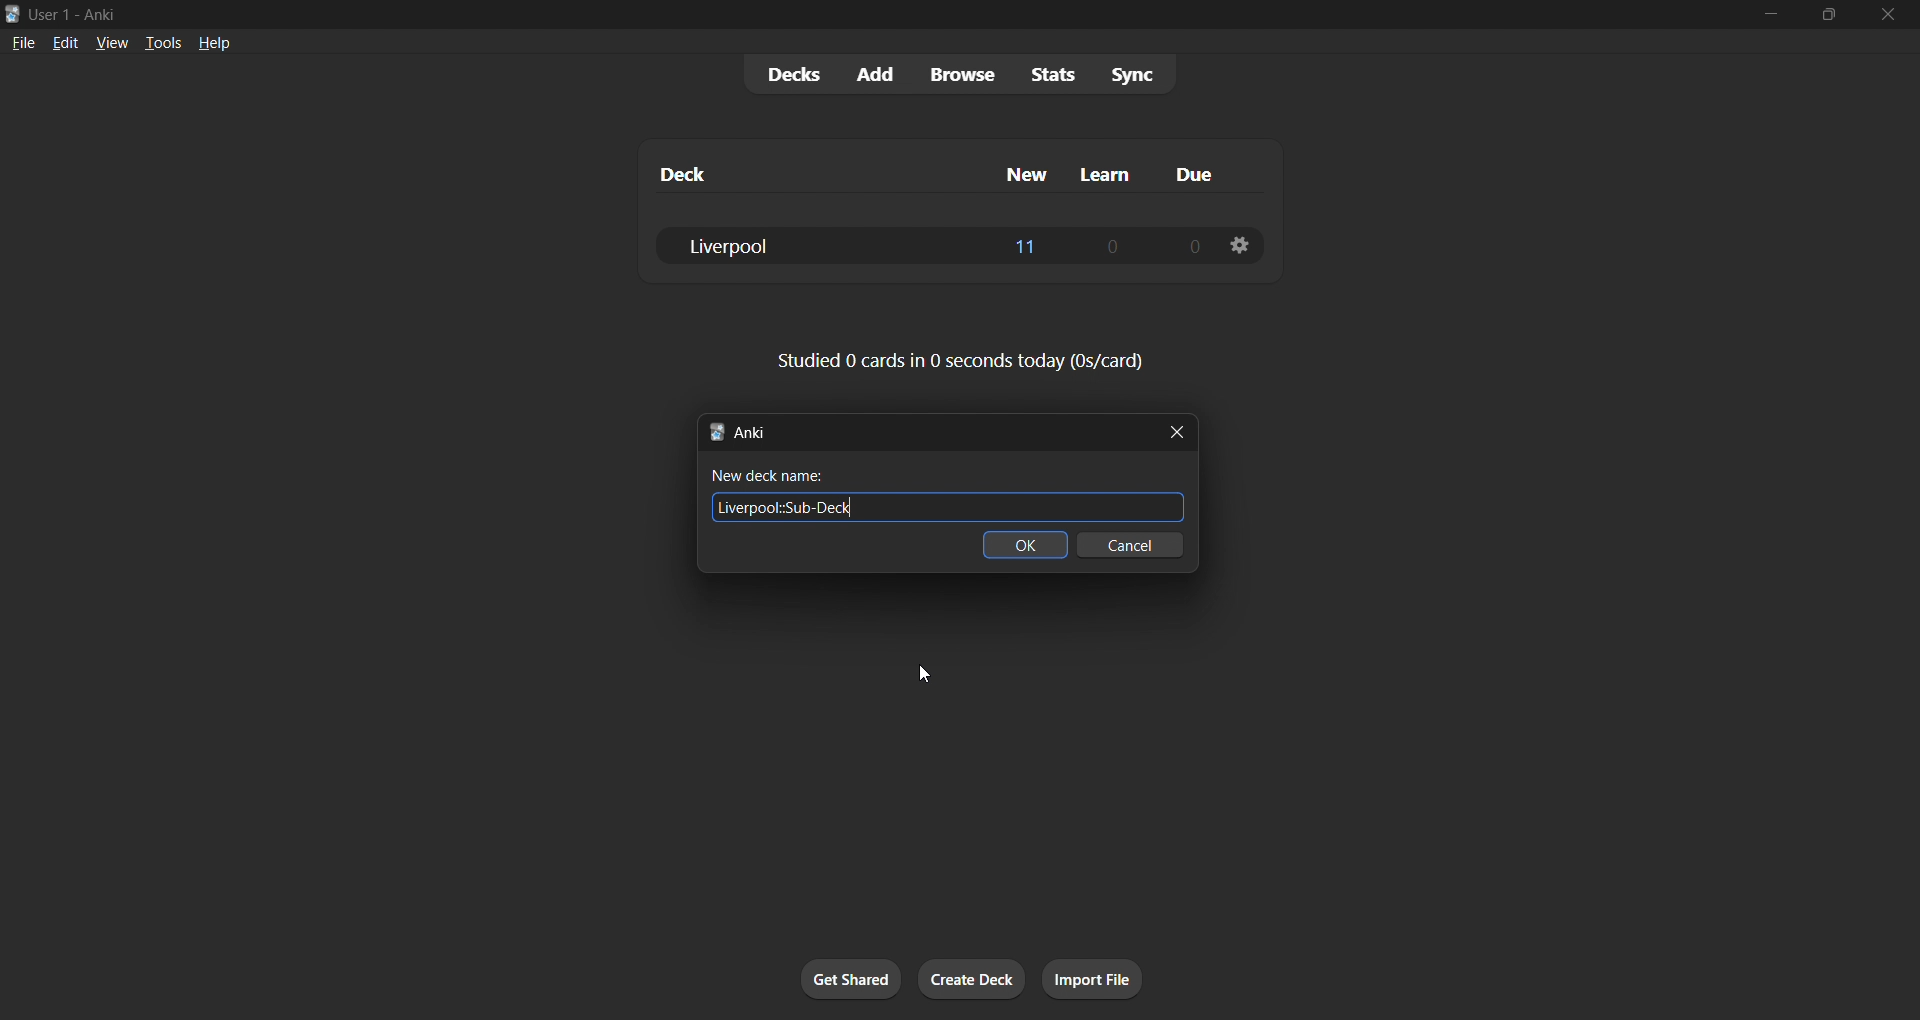 This screenshot has height=1020, width=1920. What do you see at coordinates (914, 431) in the screenshot?
I see `new deck title bar` at bounding box center [914, 431].